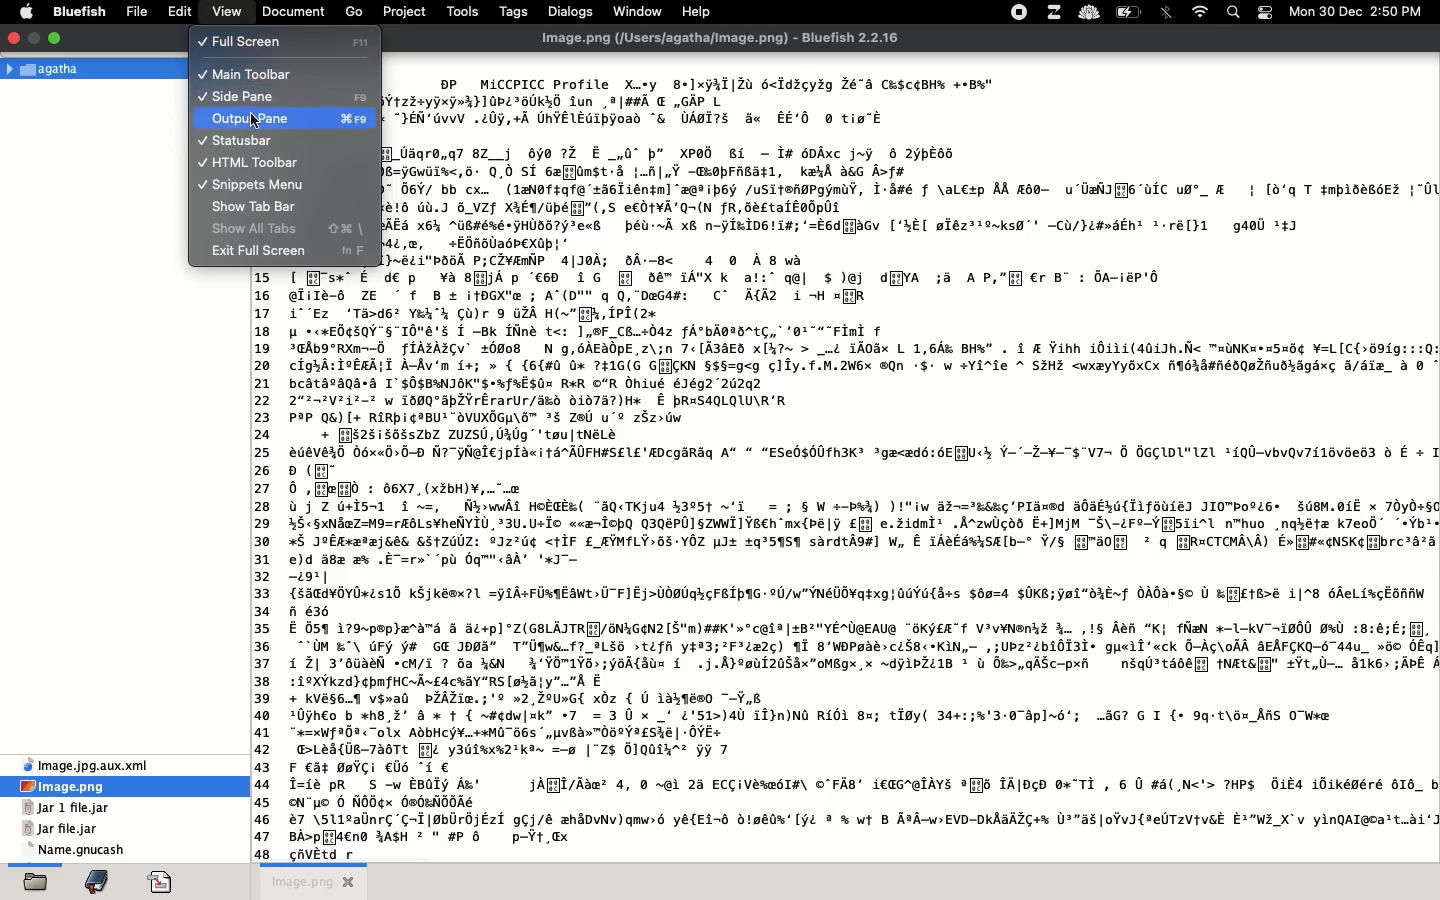 The height and width of the screenshot is (900, 1440). Describe the element at coordinates (698, 12) in the screenshot. I see `help` at that location.